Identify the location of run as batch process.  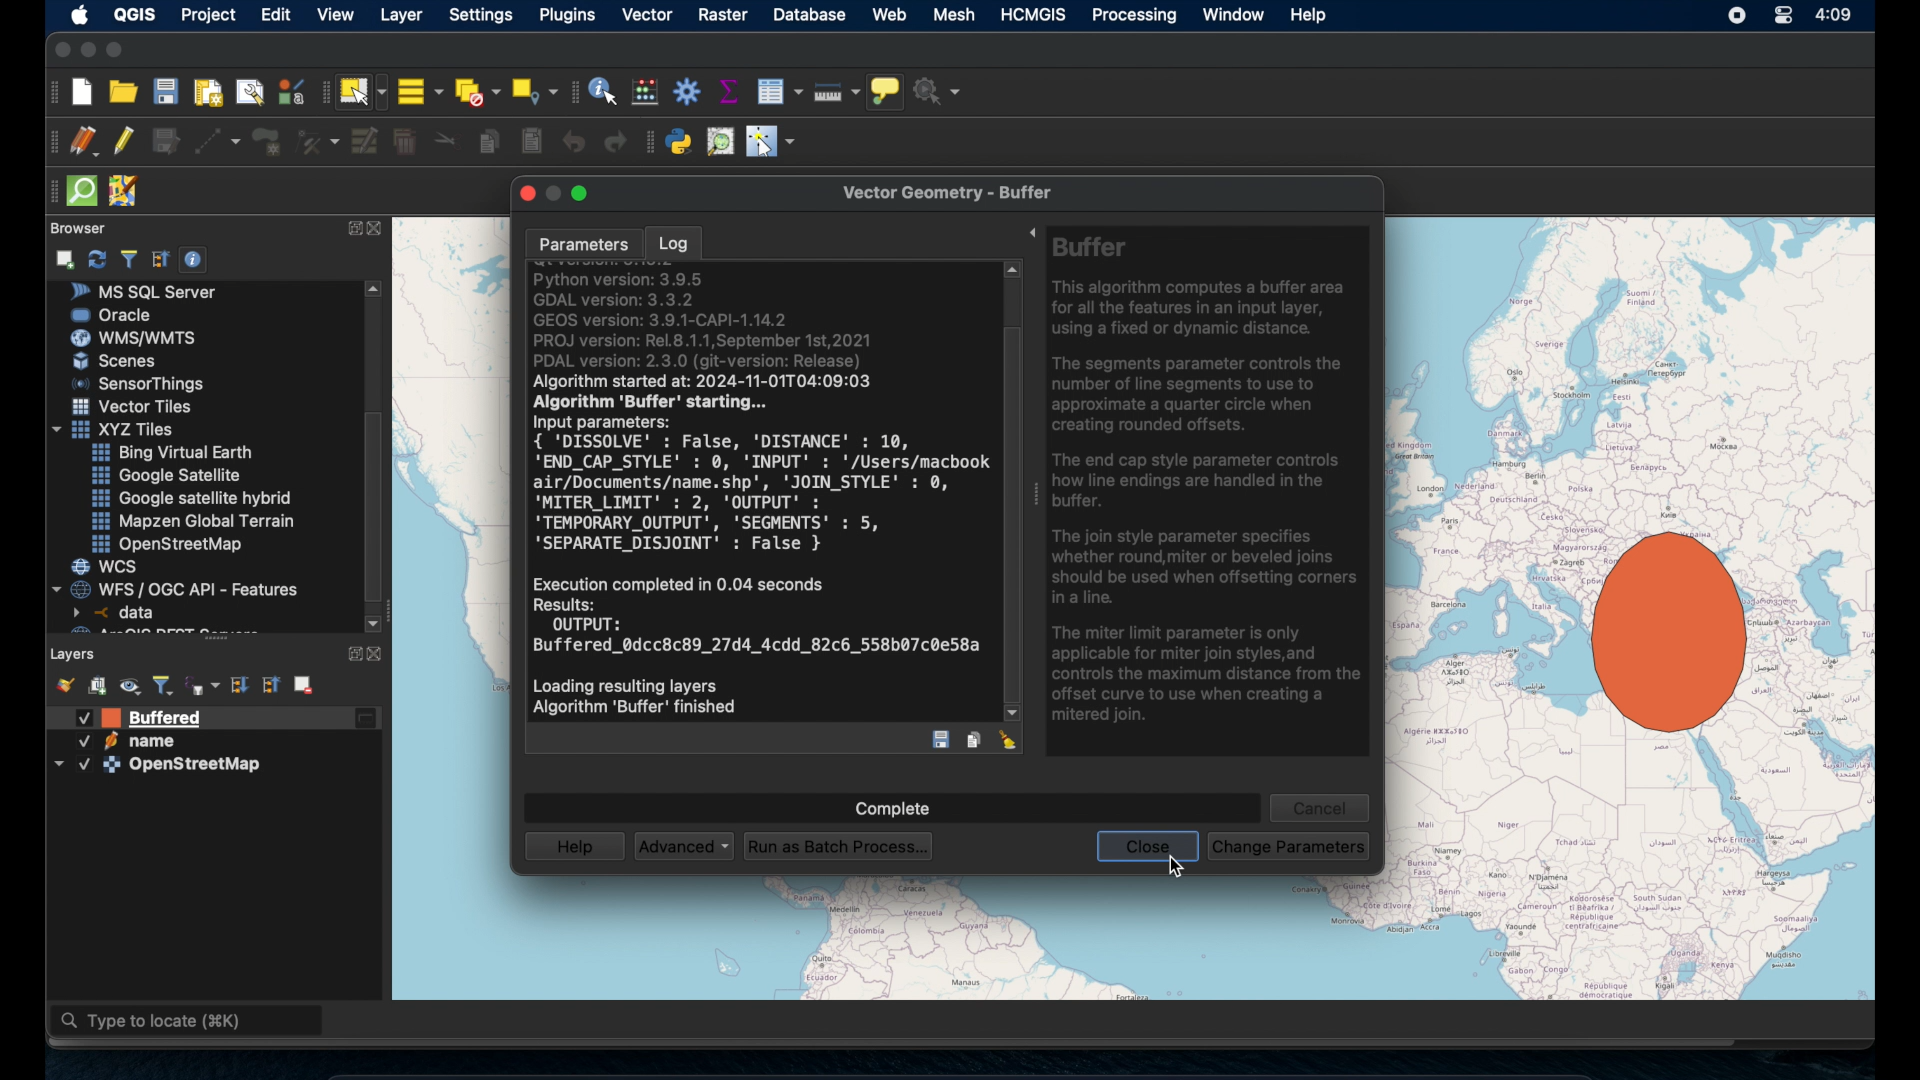
(843, 846).